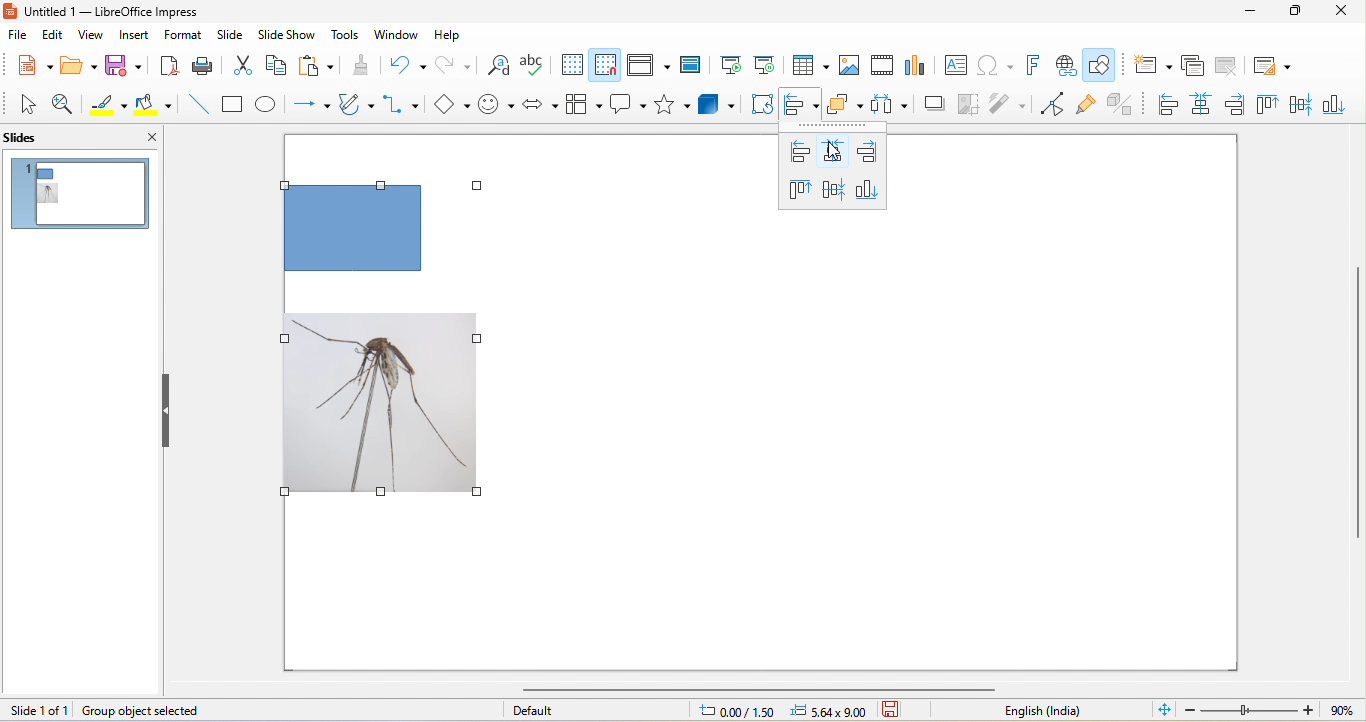  What do you see at coordinates (1302, 109) in the screenshot?
I see `center` at bounding box center [1302, 109].